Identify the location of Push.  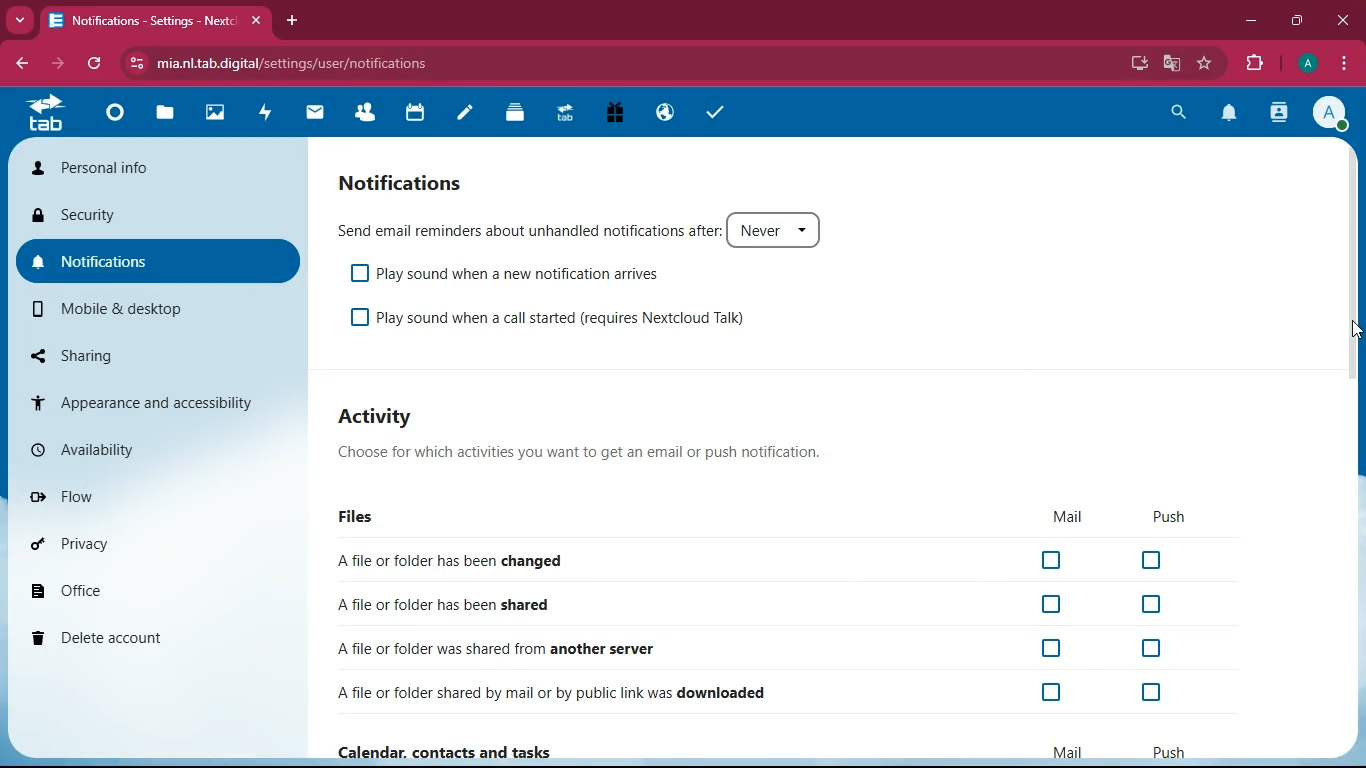
(1172, 753).